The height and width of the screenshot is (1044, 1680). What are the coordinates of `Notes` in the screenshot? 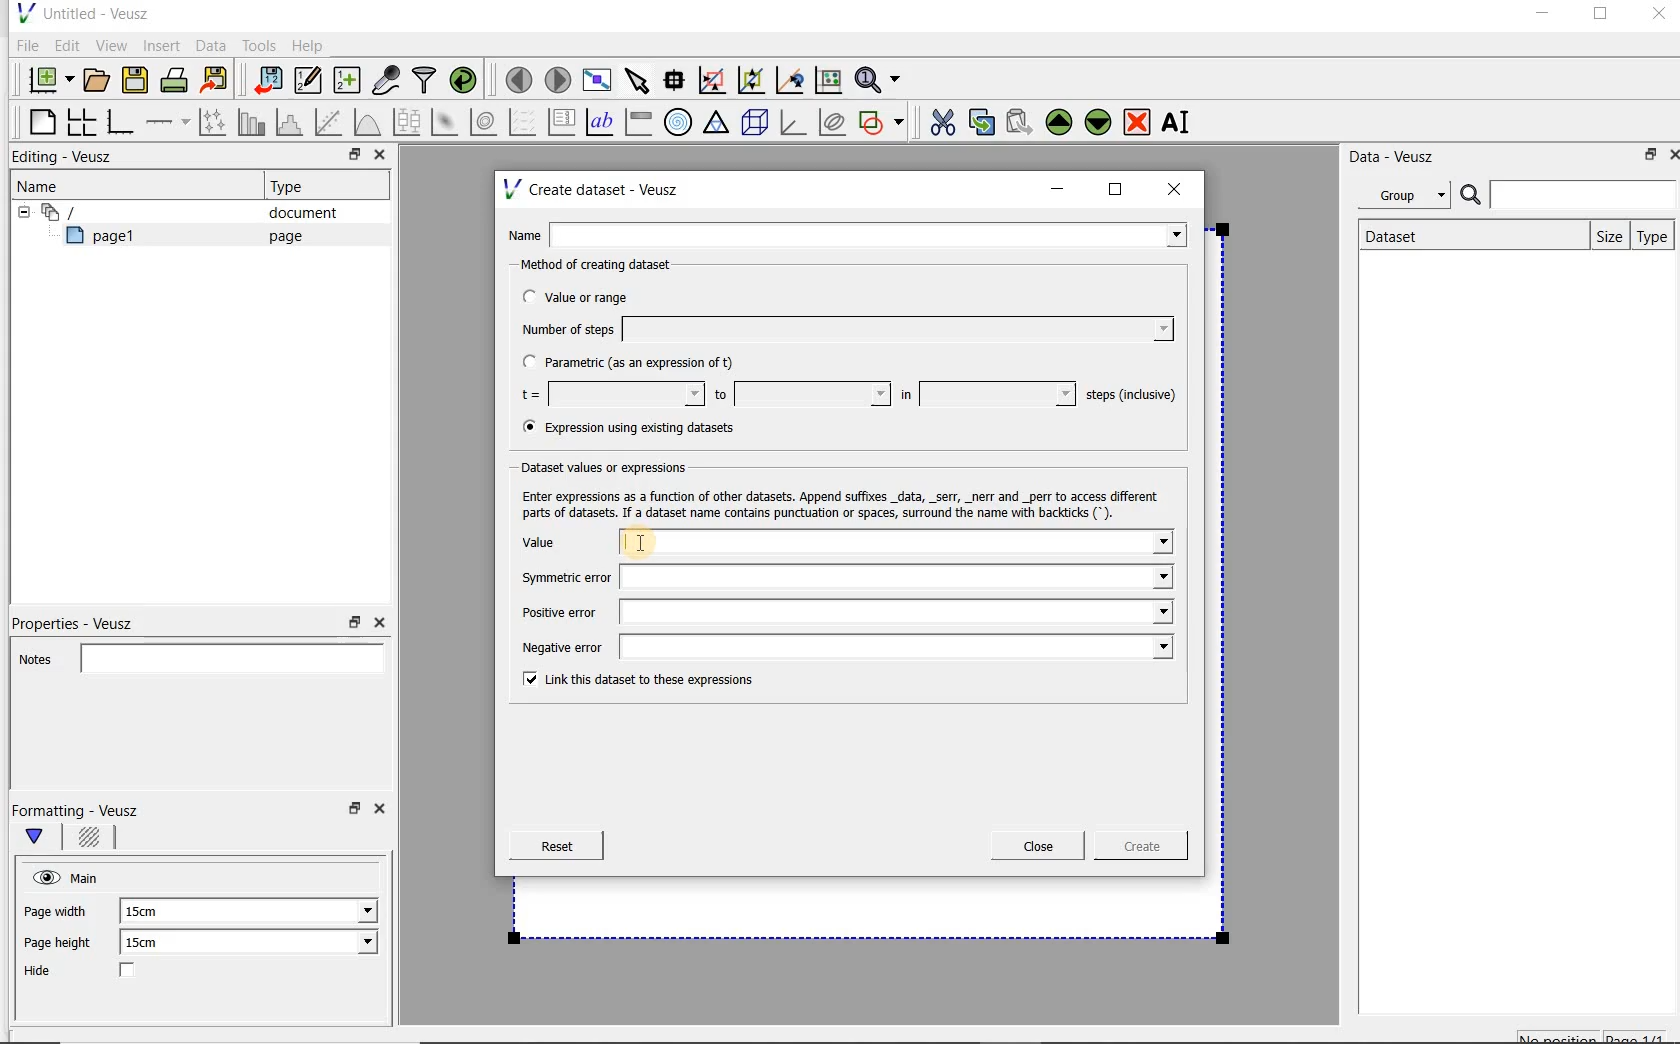 It's located at (195, 656).